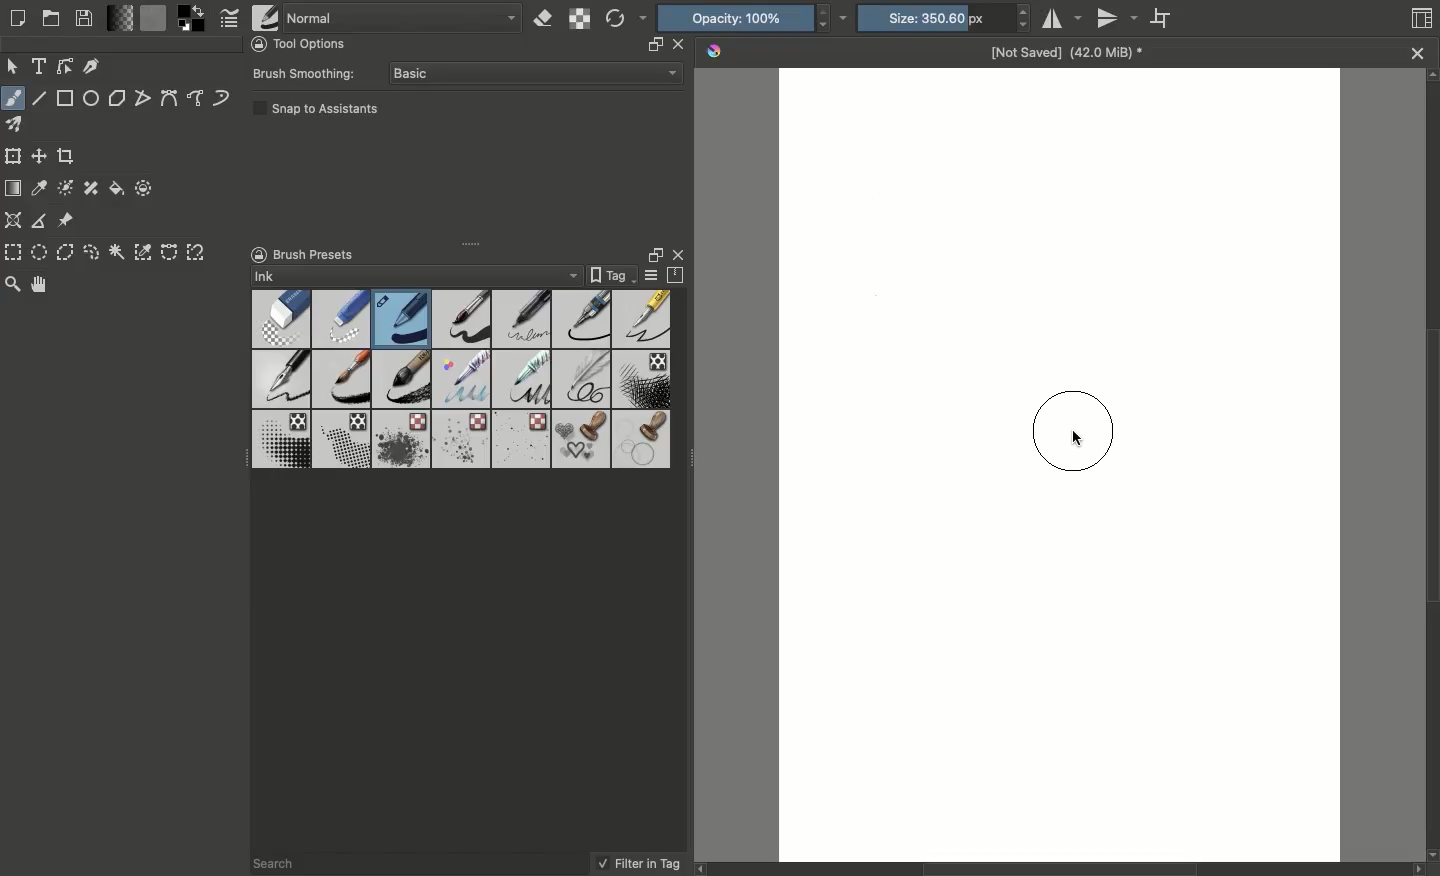 This screenshot has width=1440, height=876. I want to click on Magnetic curve selection tool, so click(198, 252).